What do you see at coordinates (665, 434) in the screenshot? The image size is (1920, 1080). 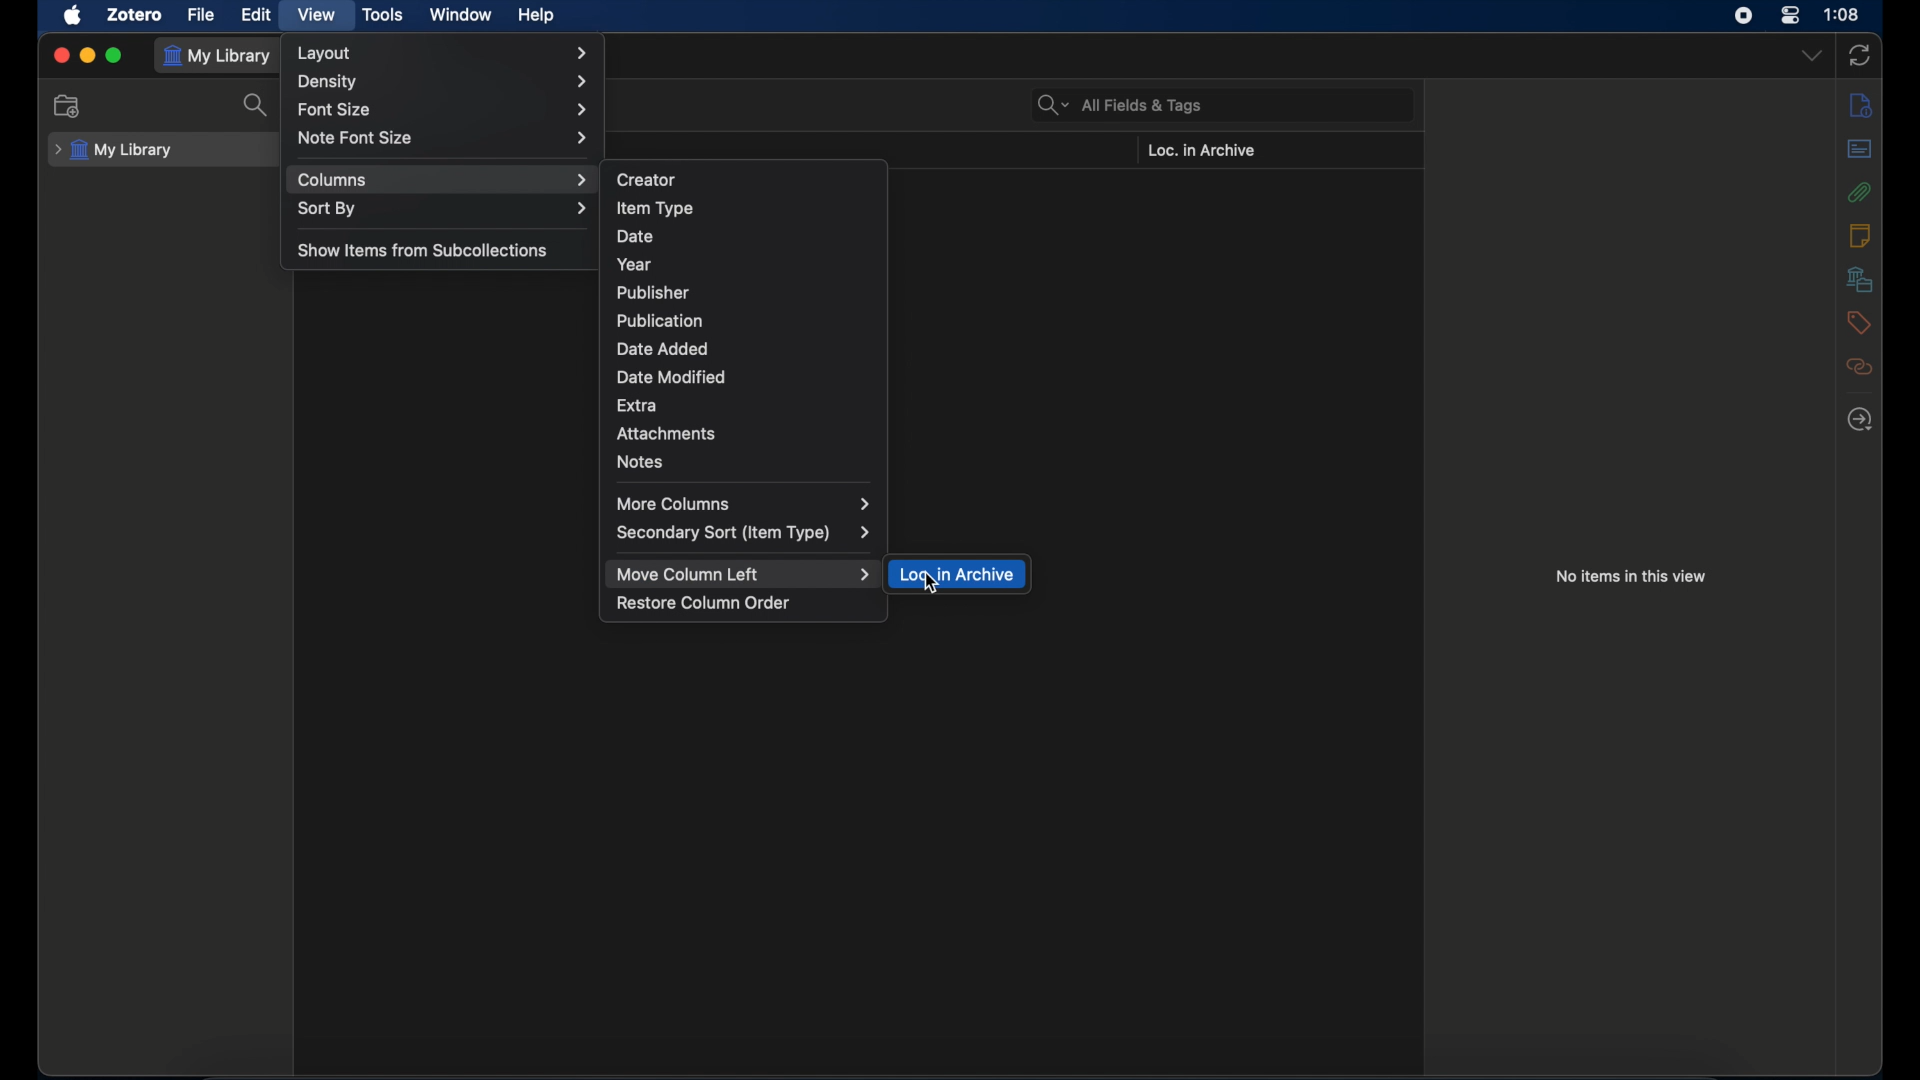 I see `attachments` at bounding box center [665, 434].